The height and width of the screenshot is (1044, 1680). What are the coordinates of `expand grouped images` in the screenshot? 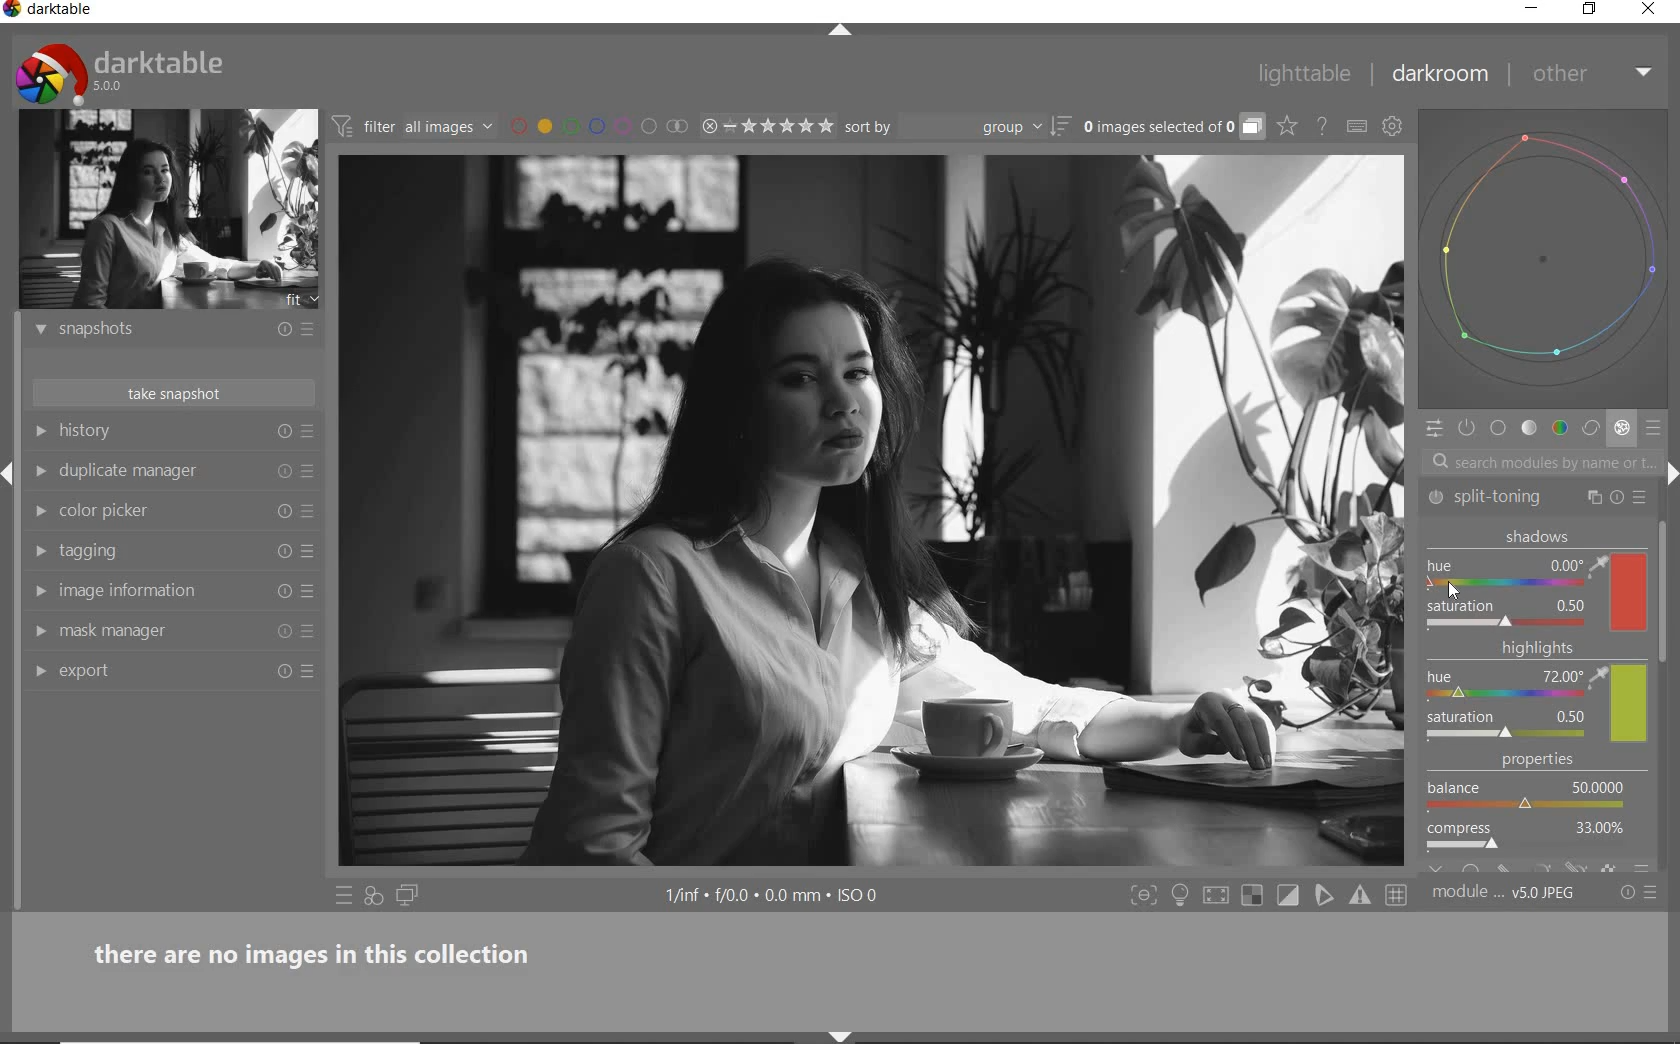 It's located at (1172, 128).